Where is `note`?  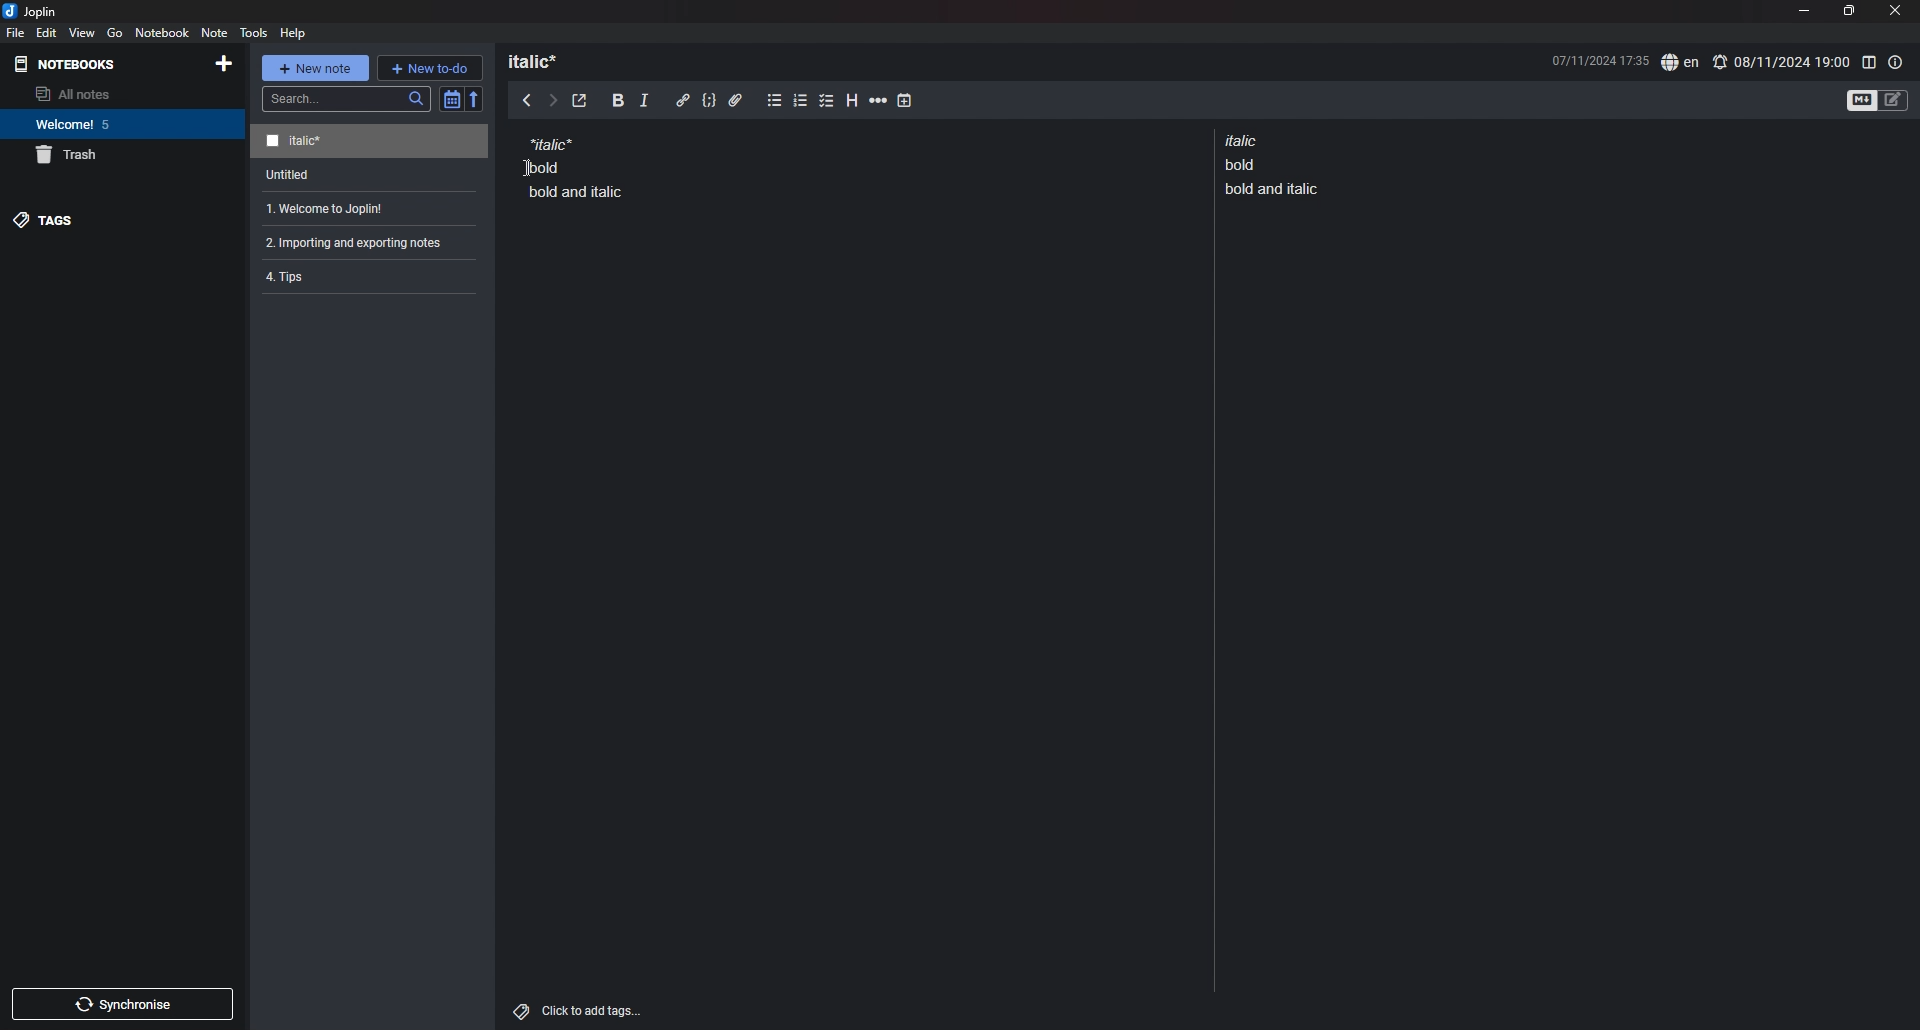 note is located at coordinates (213, 32).